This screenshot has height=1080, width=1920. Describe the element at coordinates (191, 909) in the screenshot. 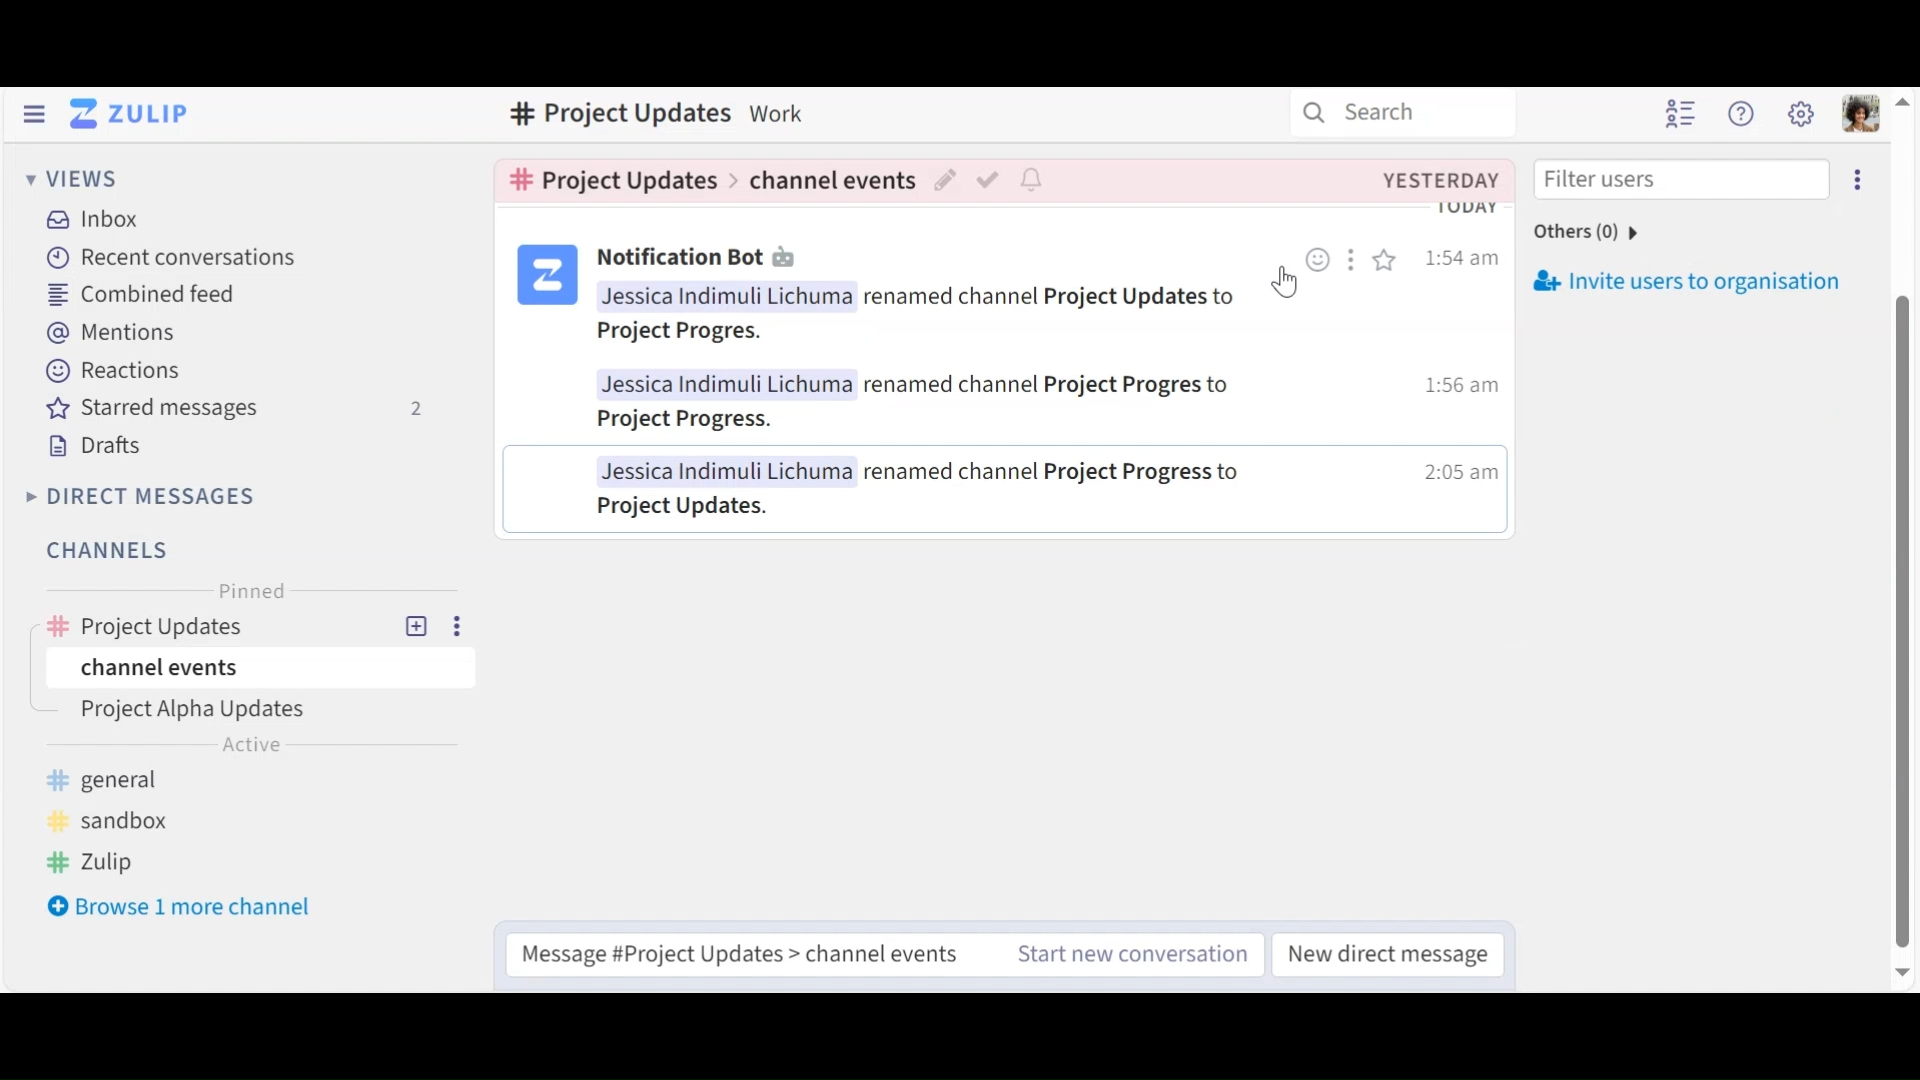

I see `Bowser 1 more channel` at that location.